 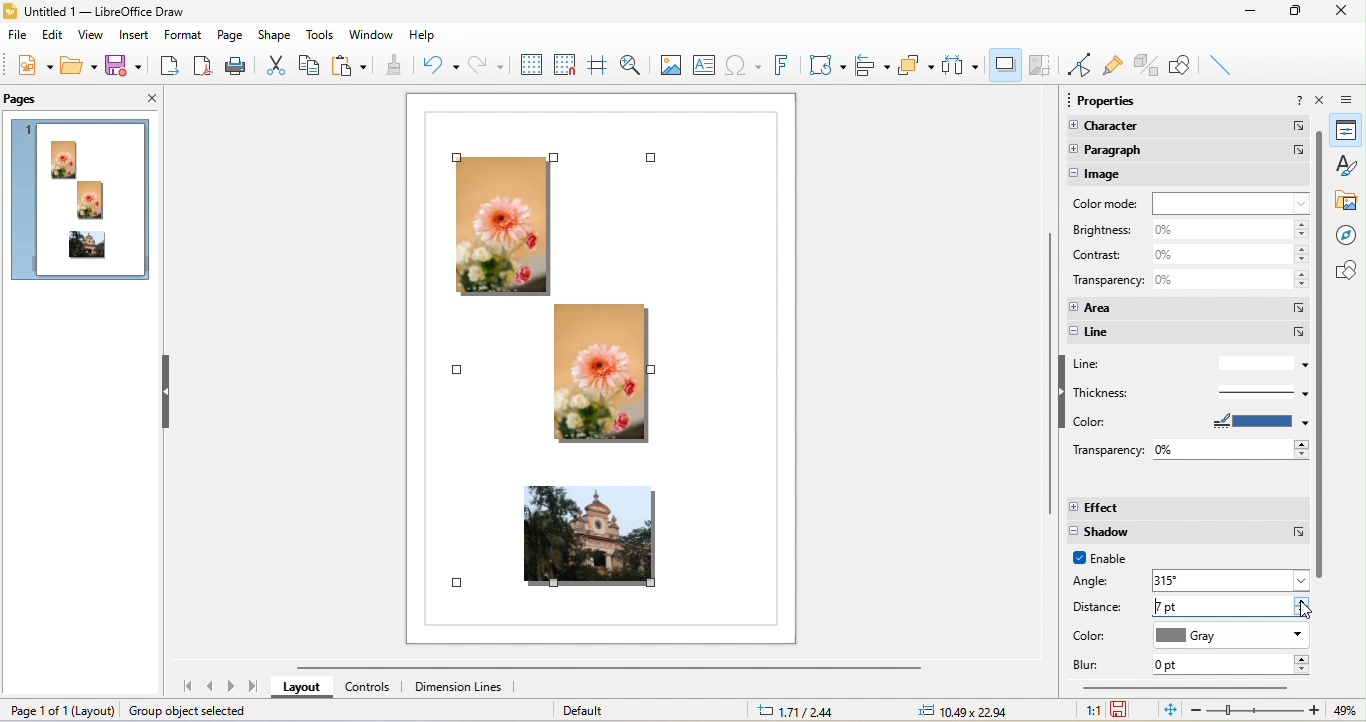 What do you see at coordinates (185, 688) in the screenshot?
I see `first page` at bounding box center [185, 688].